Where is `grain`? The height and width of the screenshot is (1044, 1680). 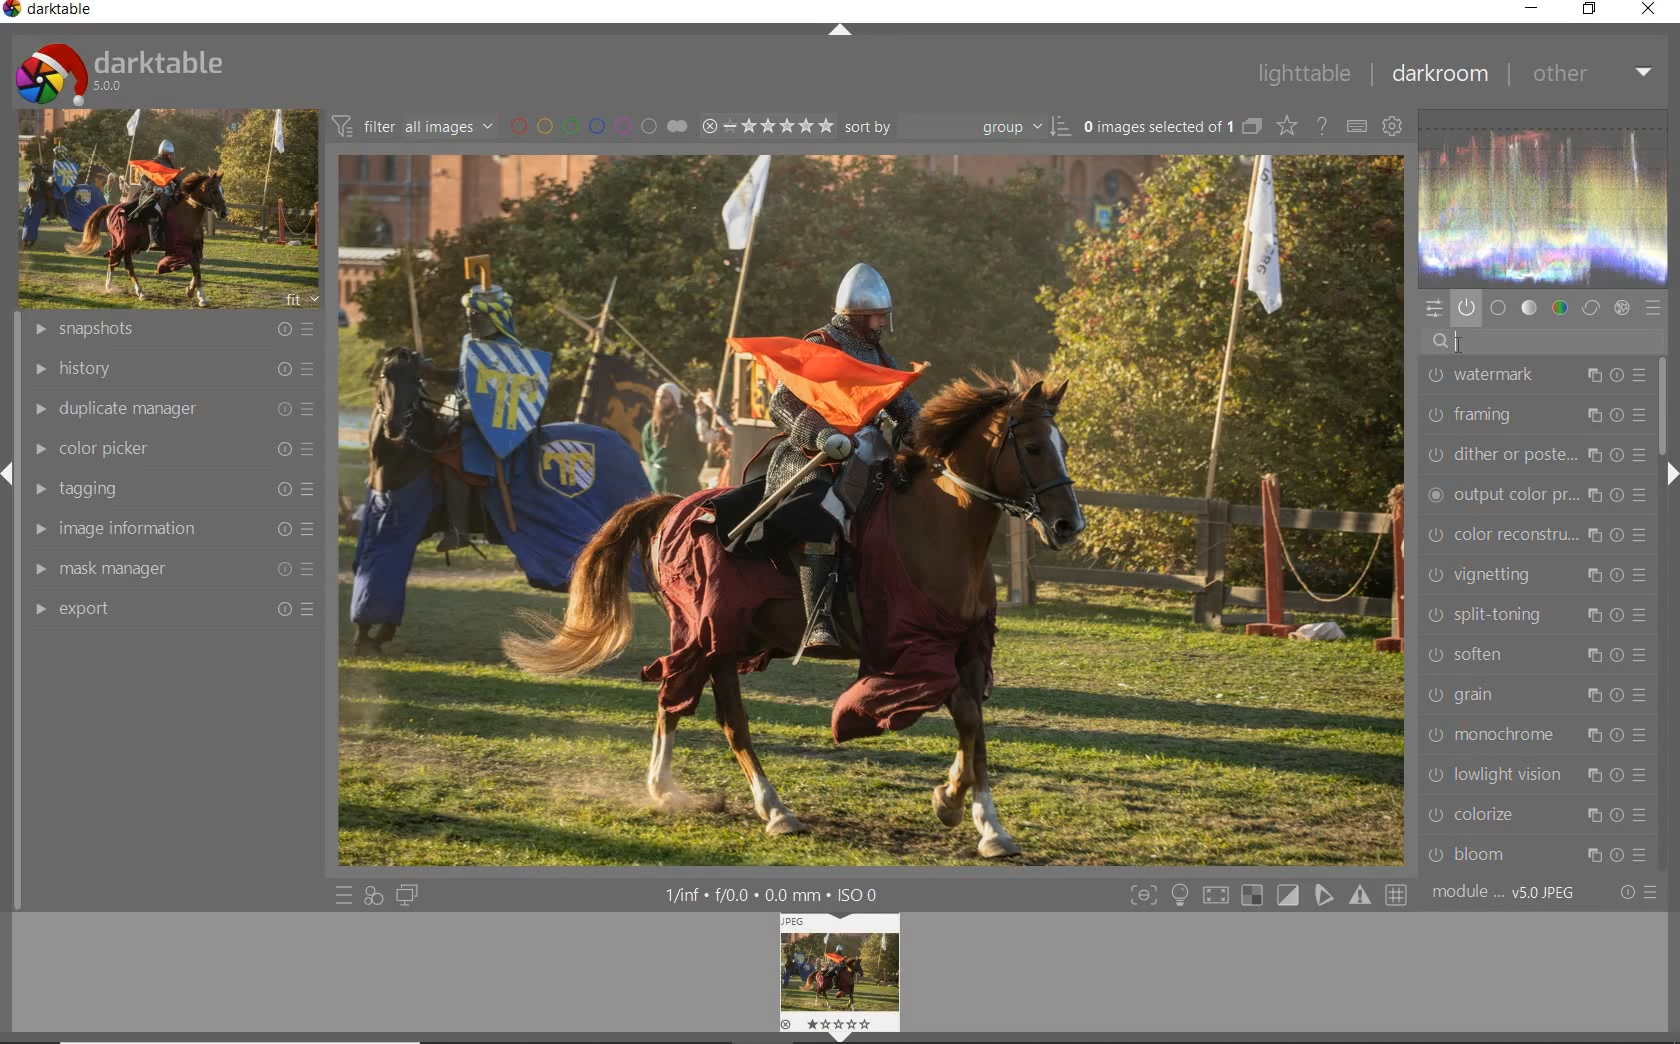
grain is located at coordinates (1536, 696).